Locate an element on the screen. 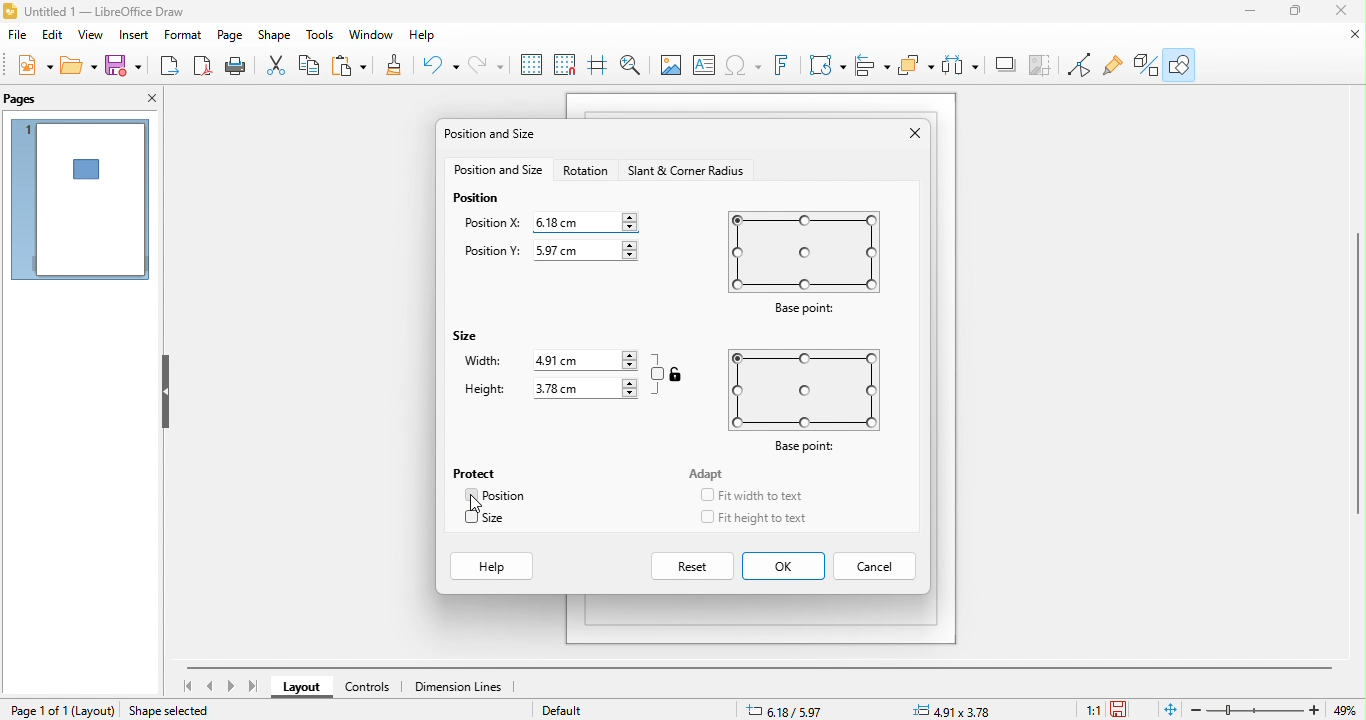 The width and height of the screenshot is (1366, 720). first page is located at coordinates (187, 686).